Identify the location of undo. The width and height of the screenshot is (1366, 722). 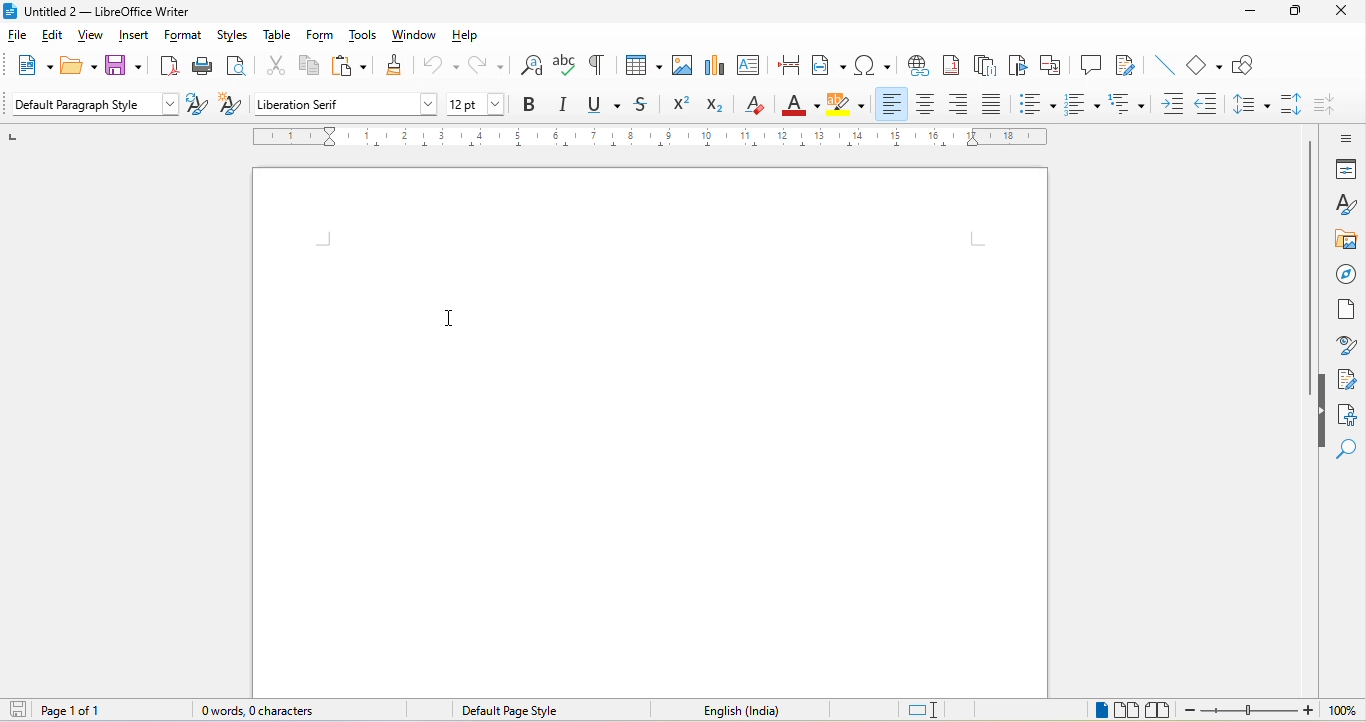
(441, 65).